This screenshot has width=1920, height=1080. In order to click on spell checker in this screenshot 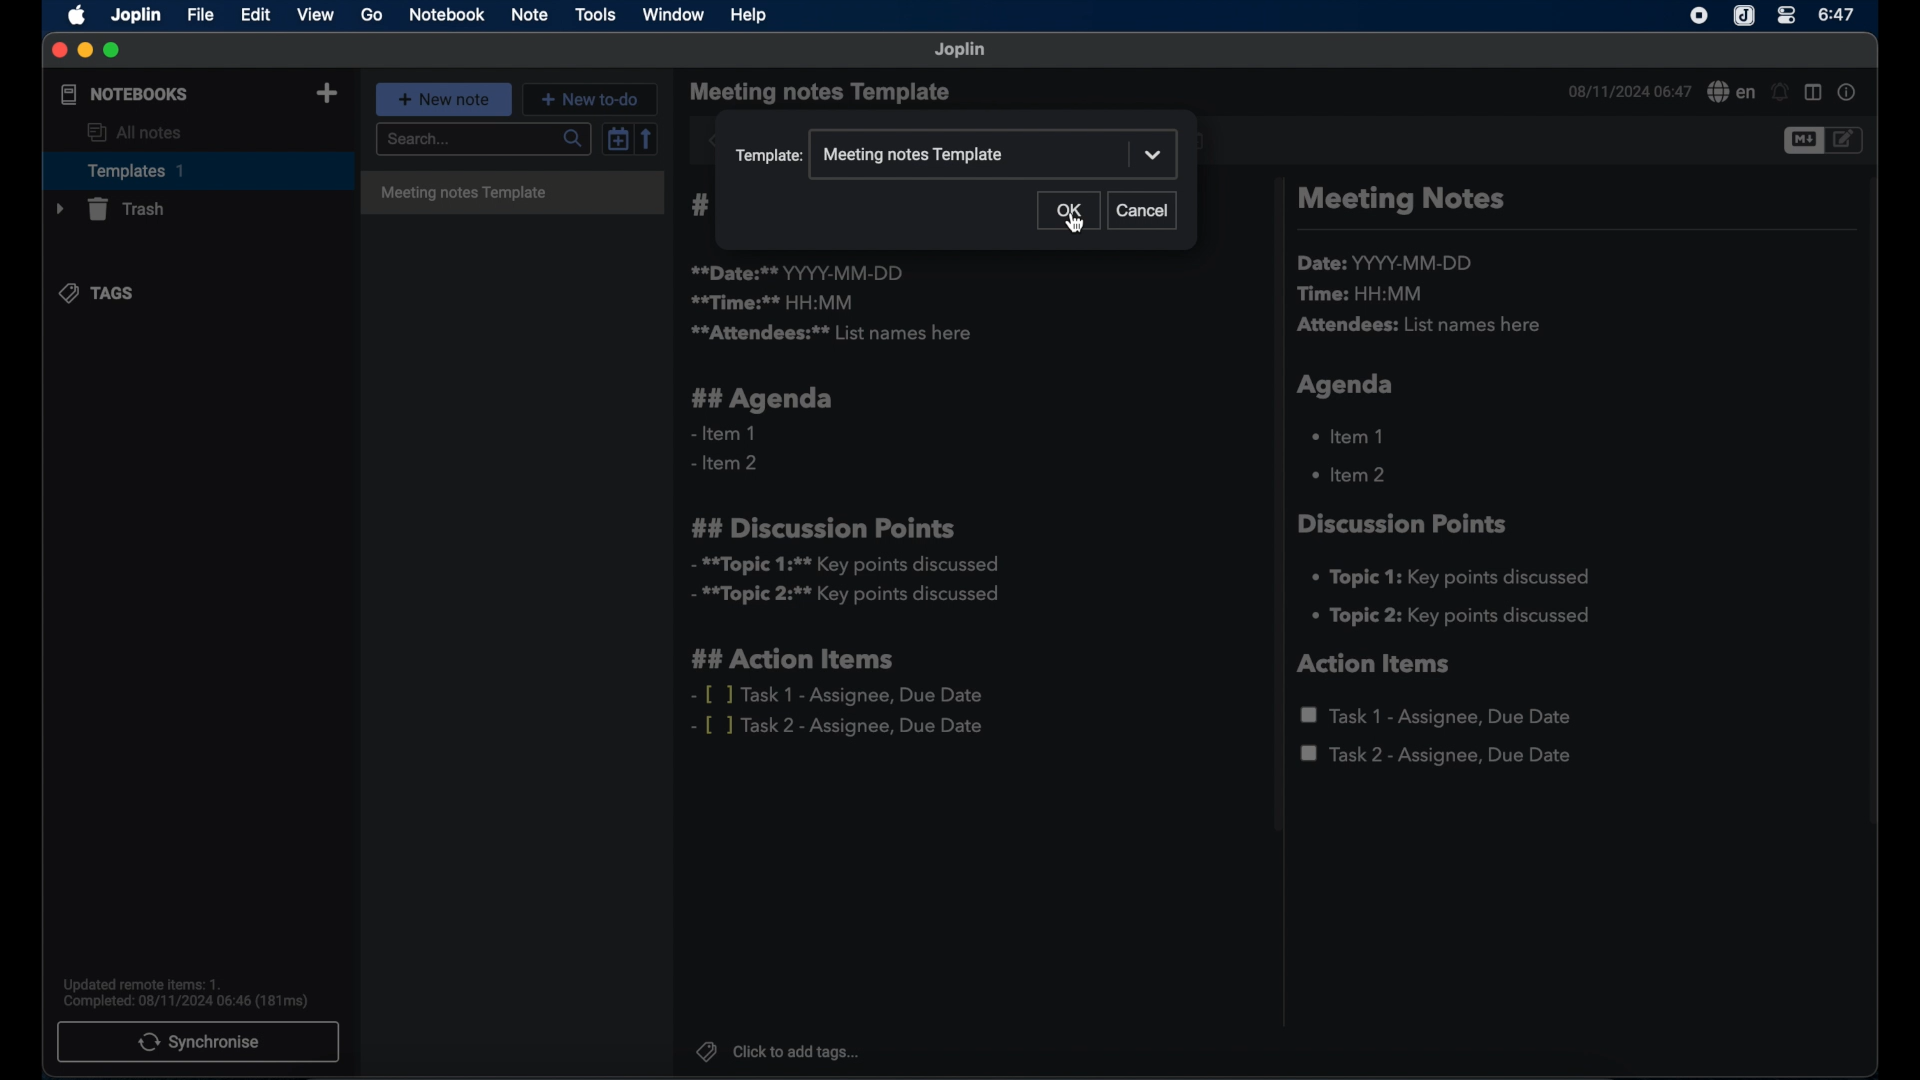, I will do `click(1729, 93)`.